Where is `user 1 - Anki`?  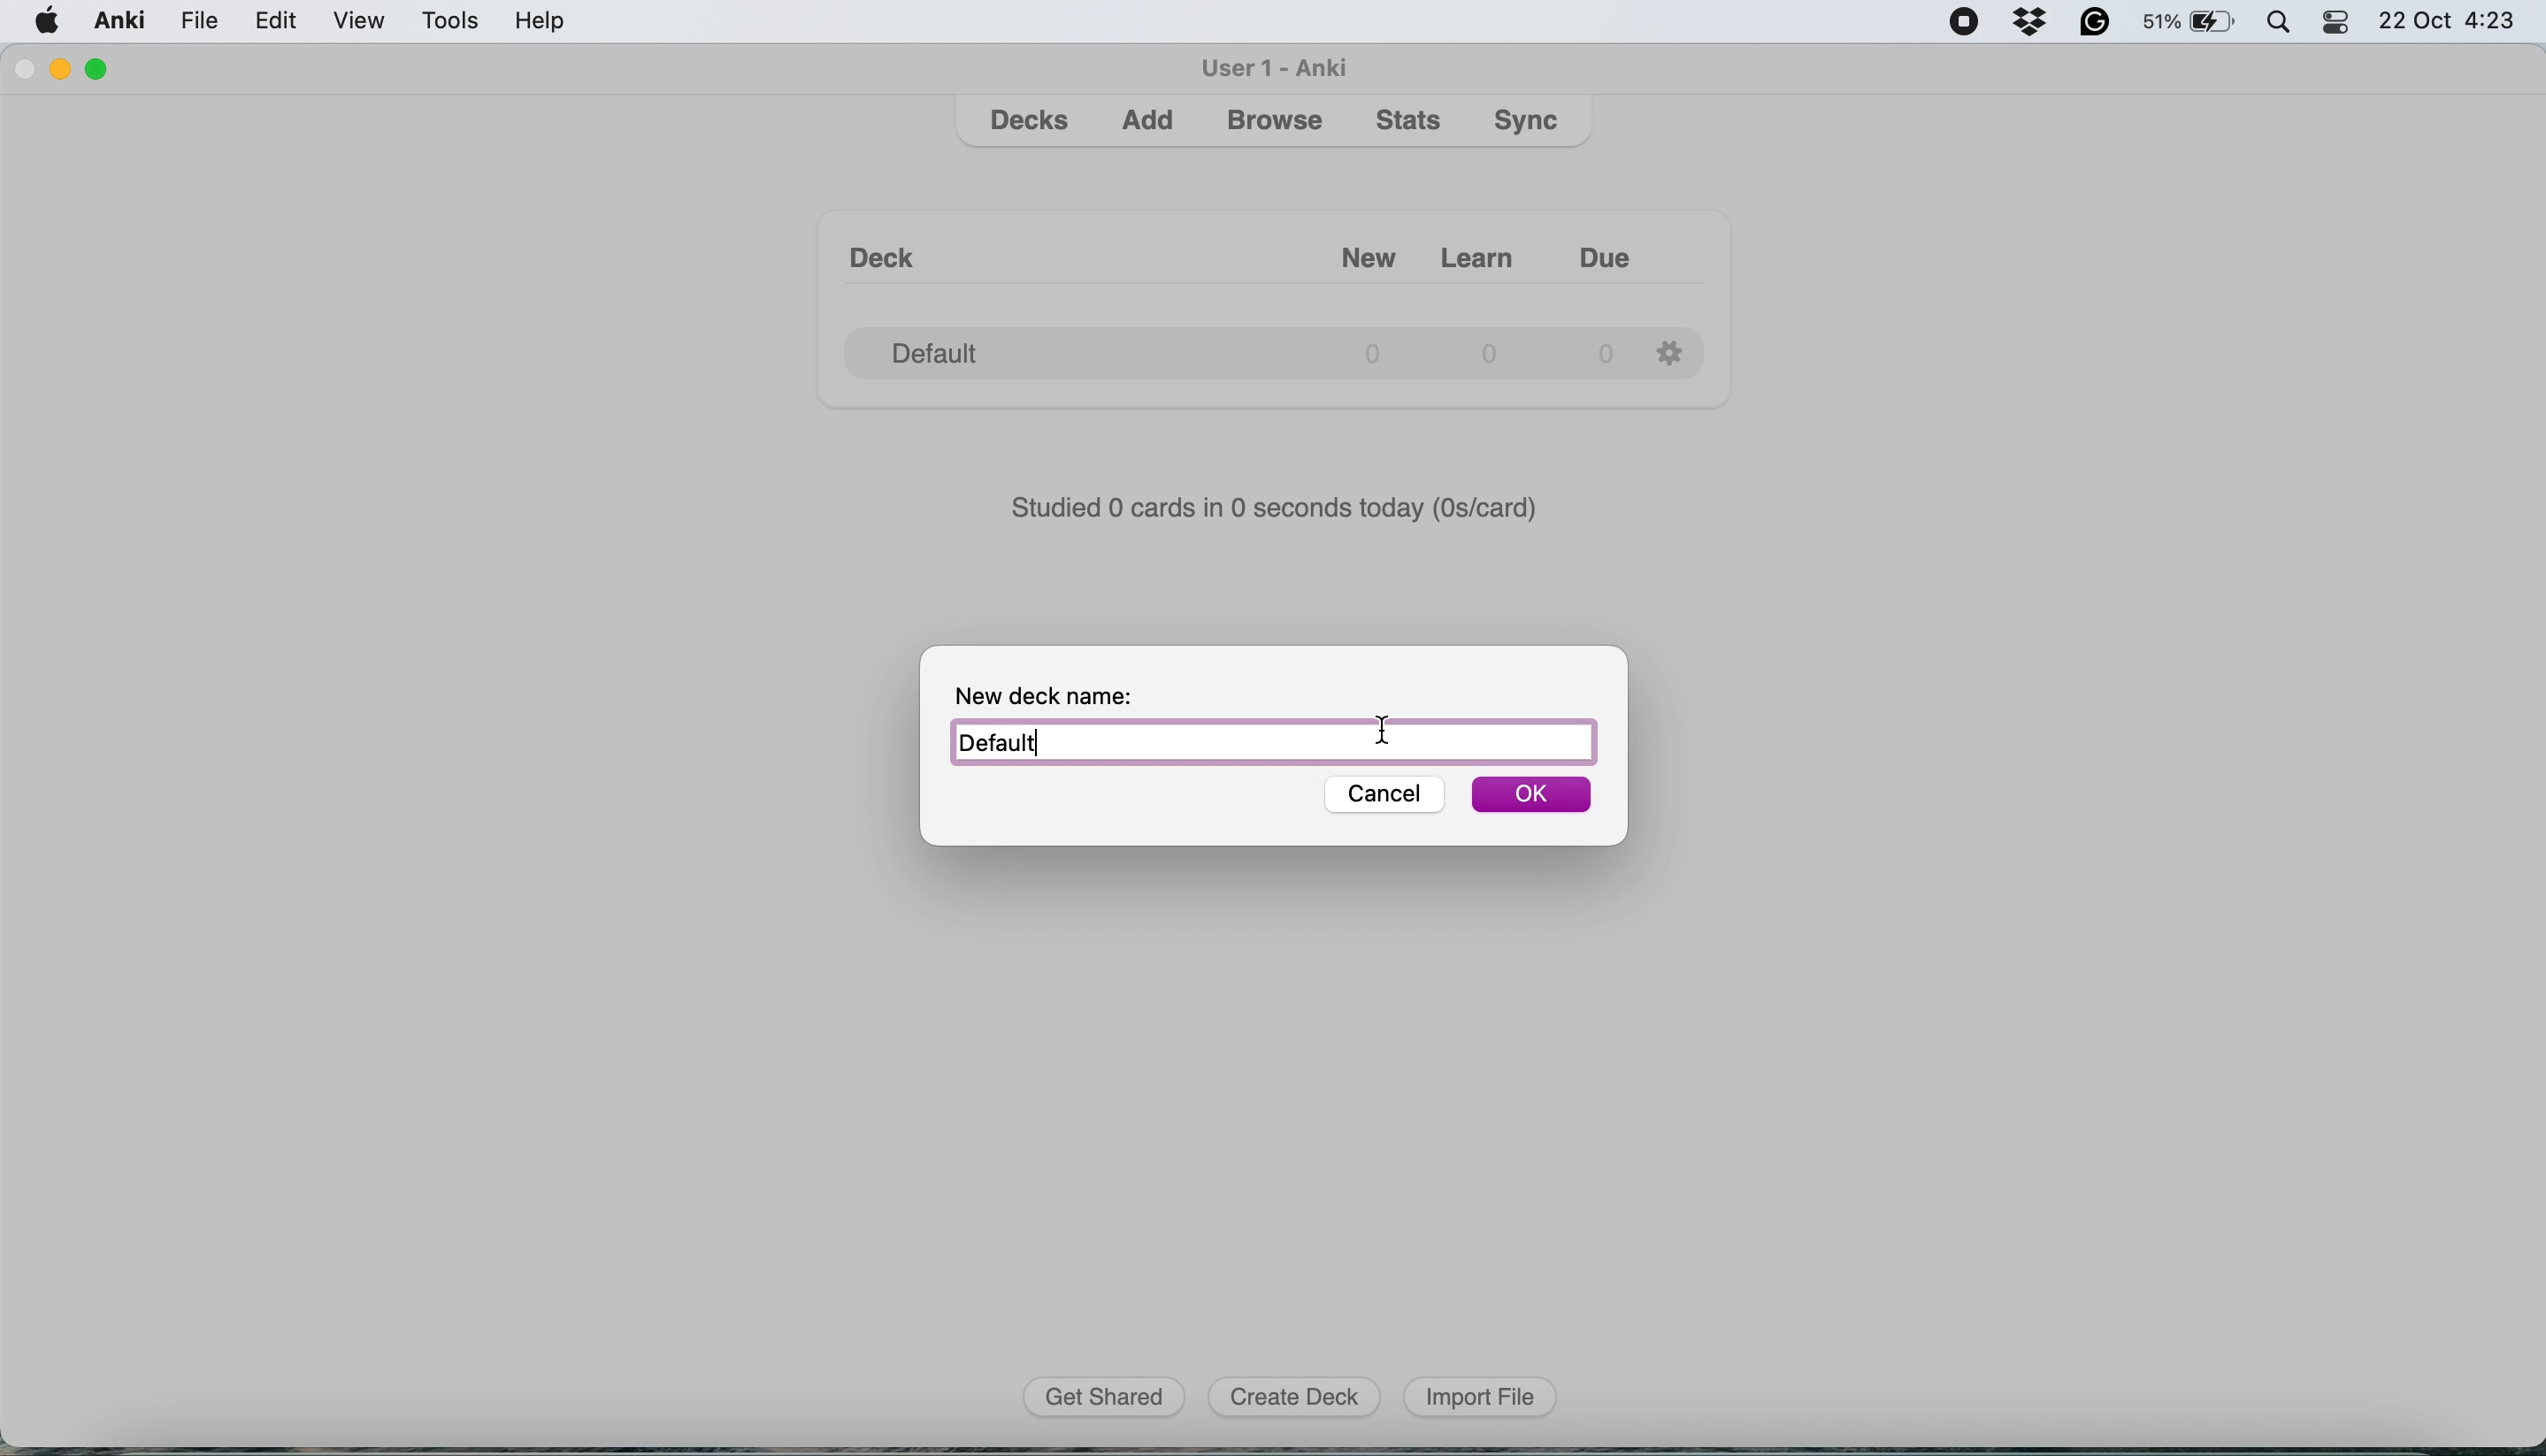
user 1 - Anki is located at coordinates (1277, 66).